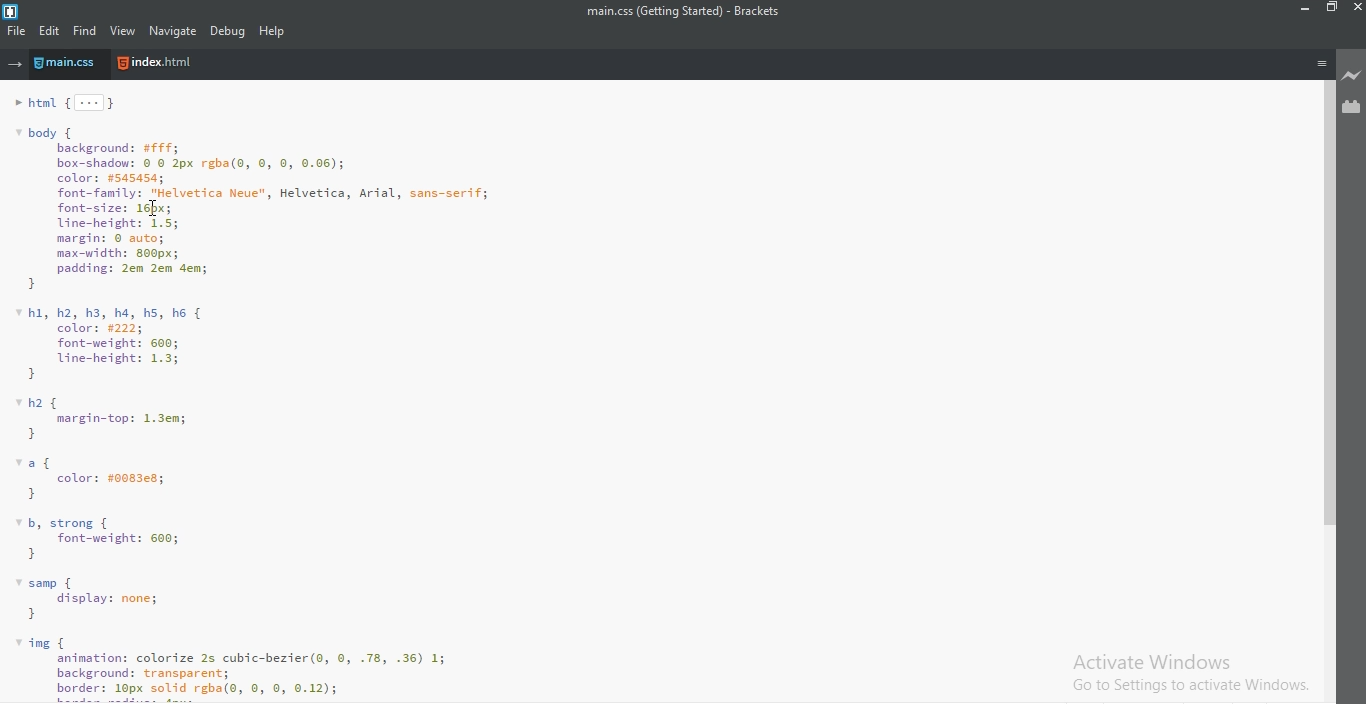 The image size is (1366, 704). What do you see at coordinates (1352, 77) in the screenshot?
I see `live preview` at bounding box center [1352, 77].